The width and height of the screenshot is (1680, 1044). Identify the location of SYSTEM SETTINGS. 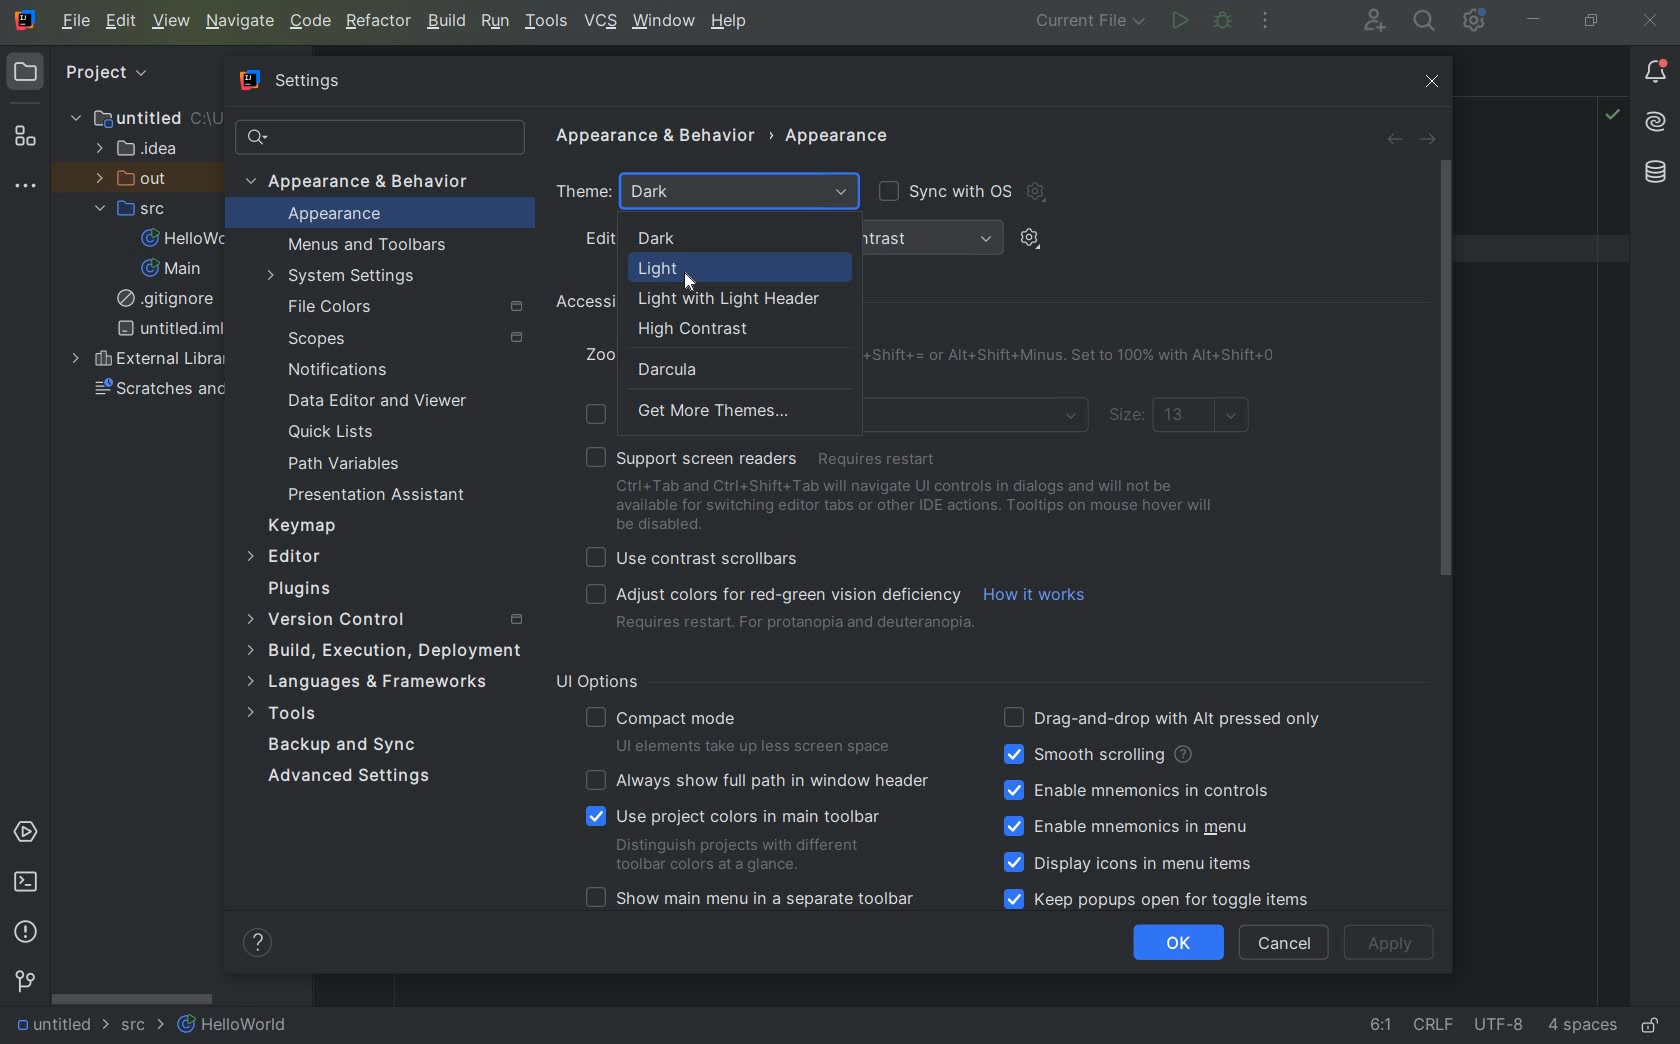
(345, 277).